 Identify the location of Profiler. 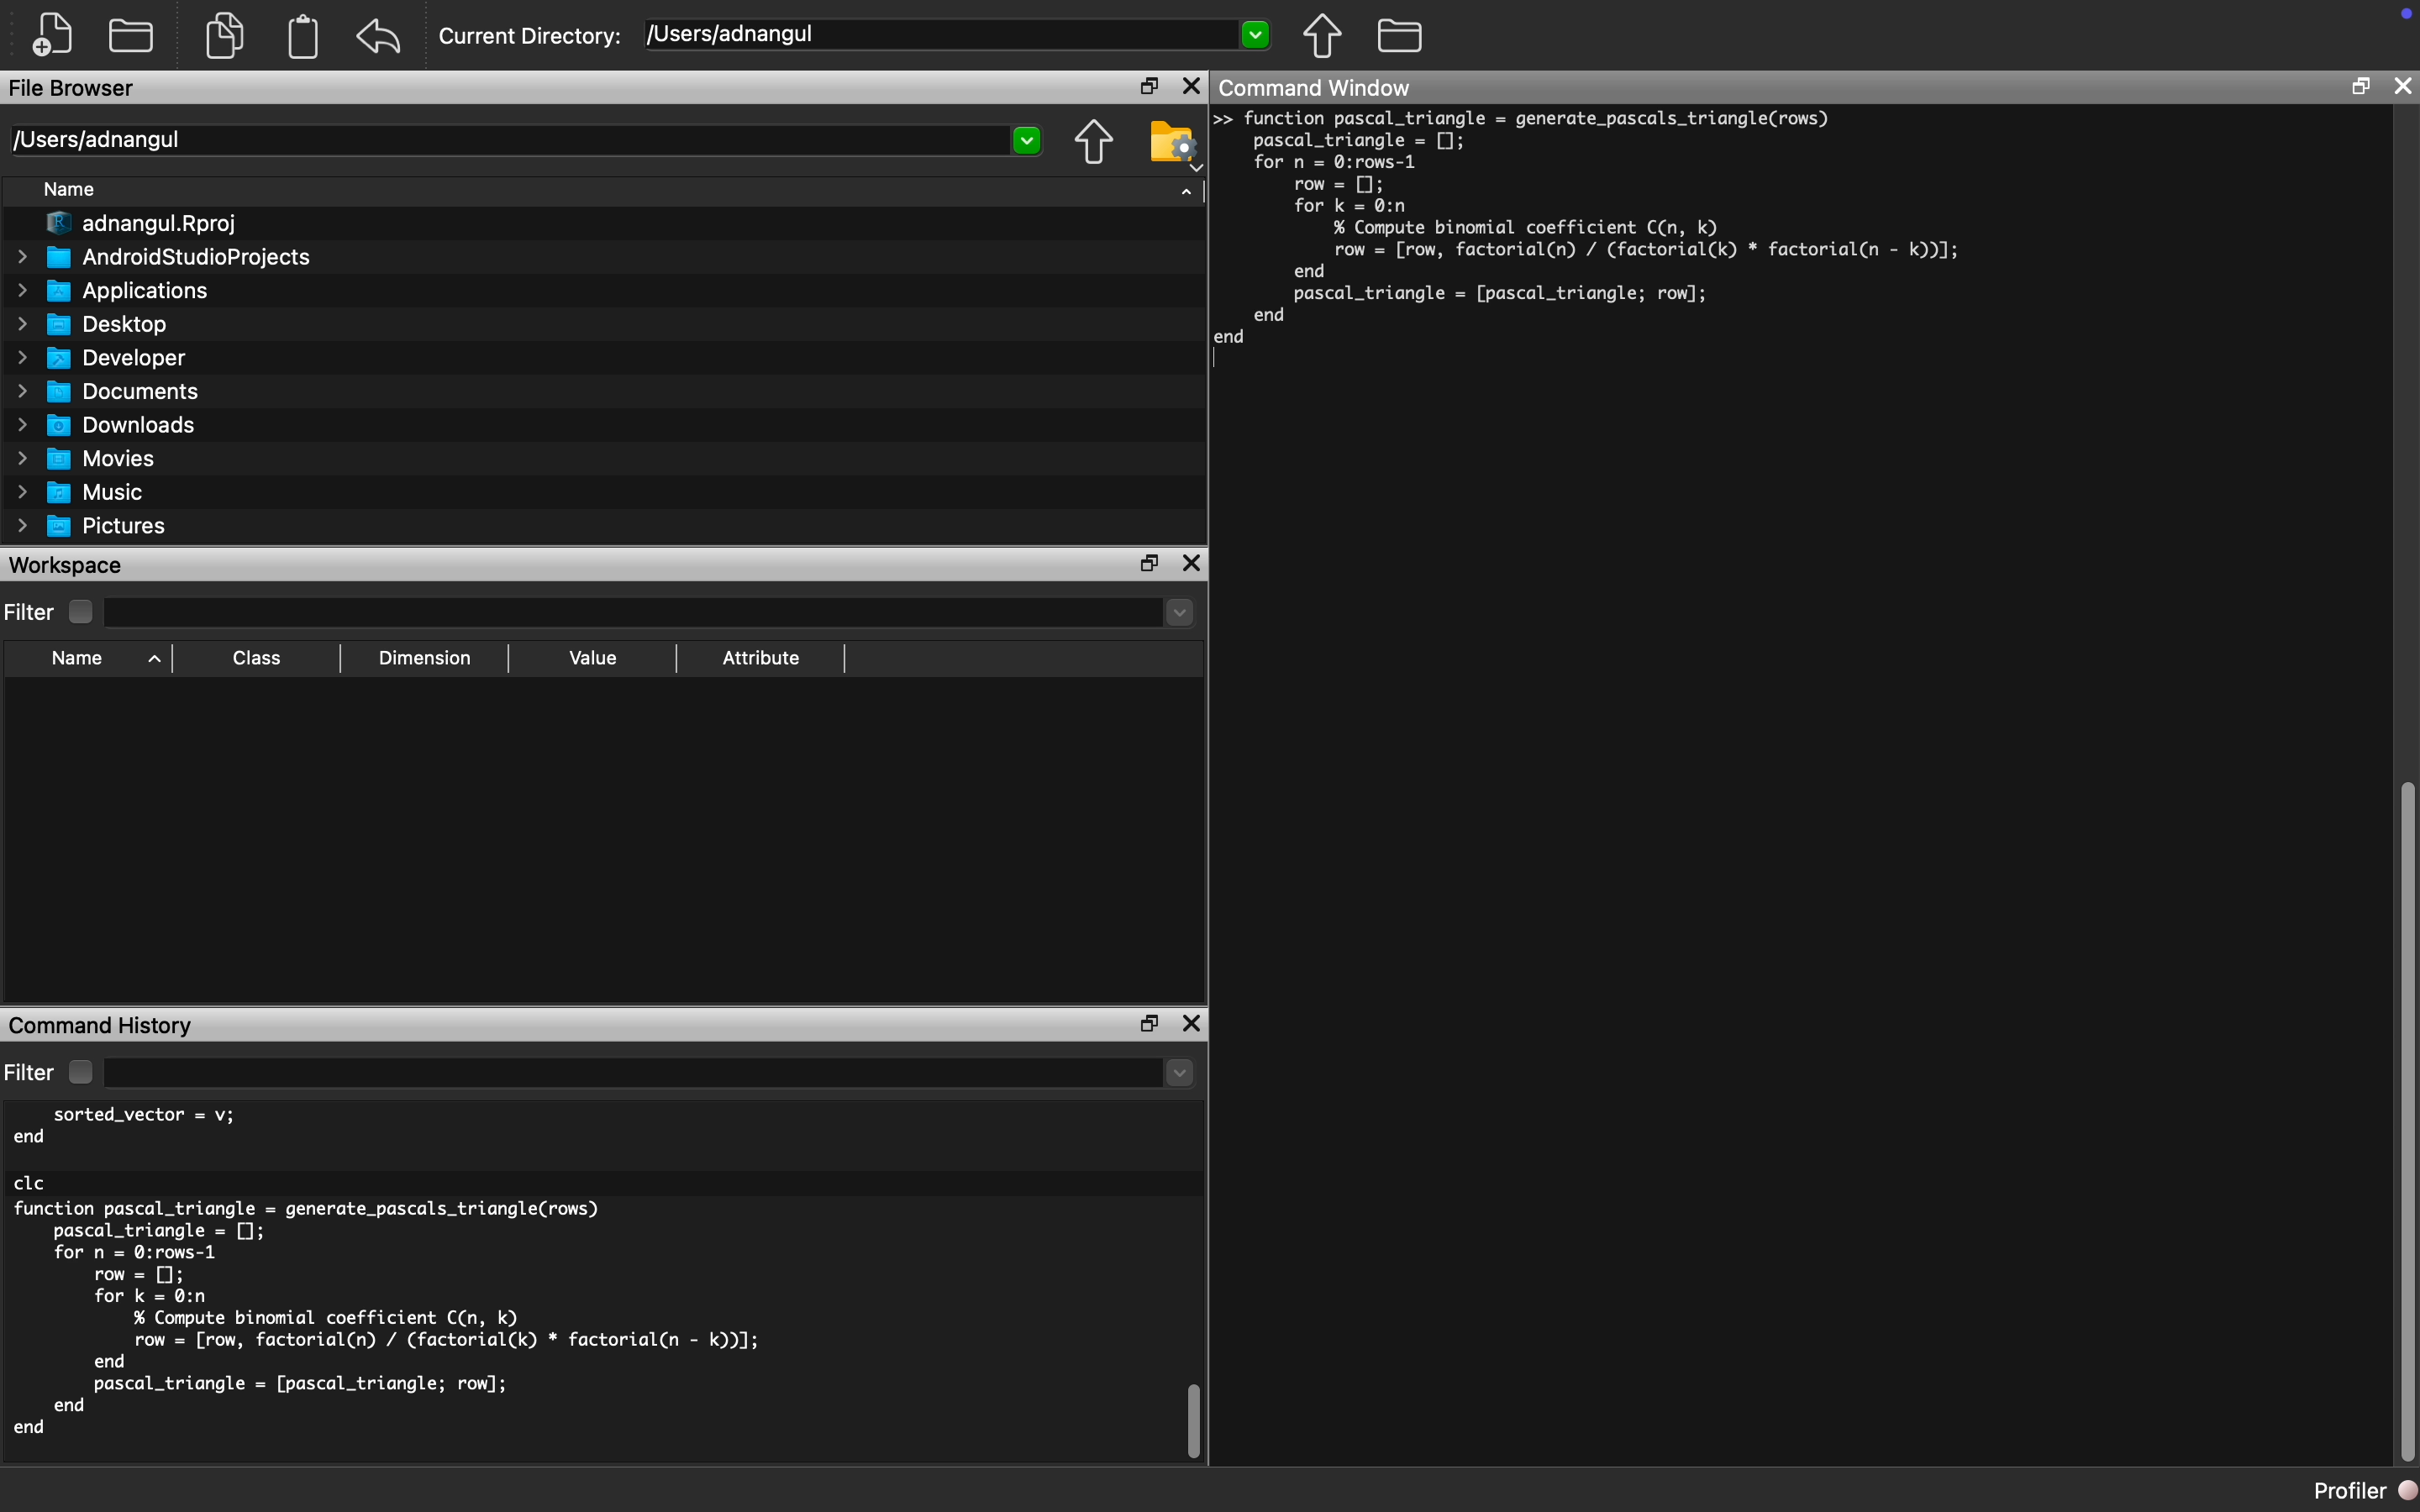
(2365, 1490).